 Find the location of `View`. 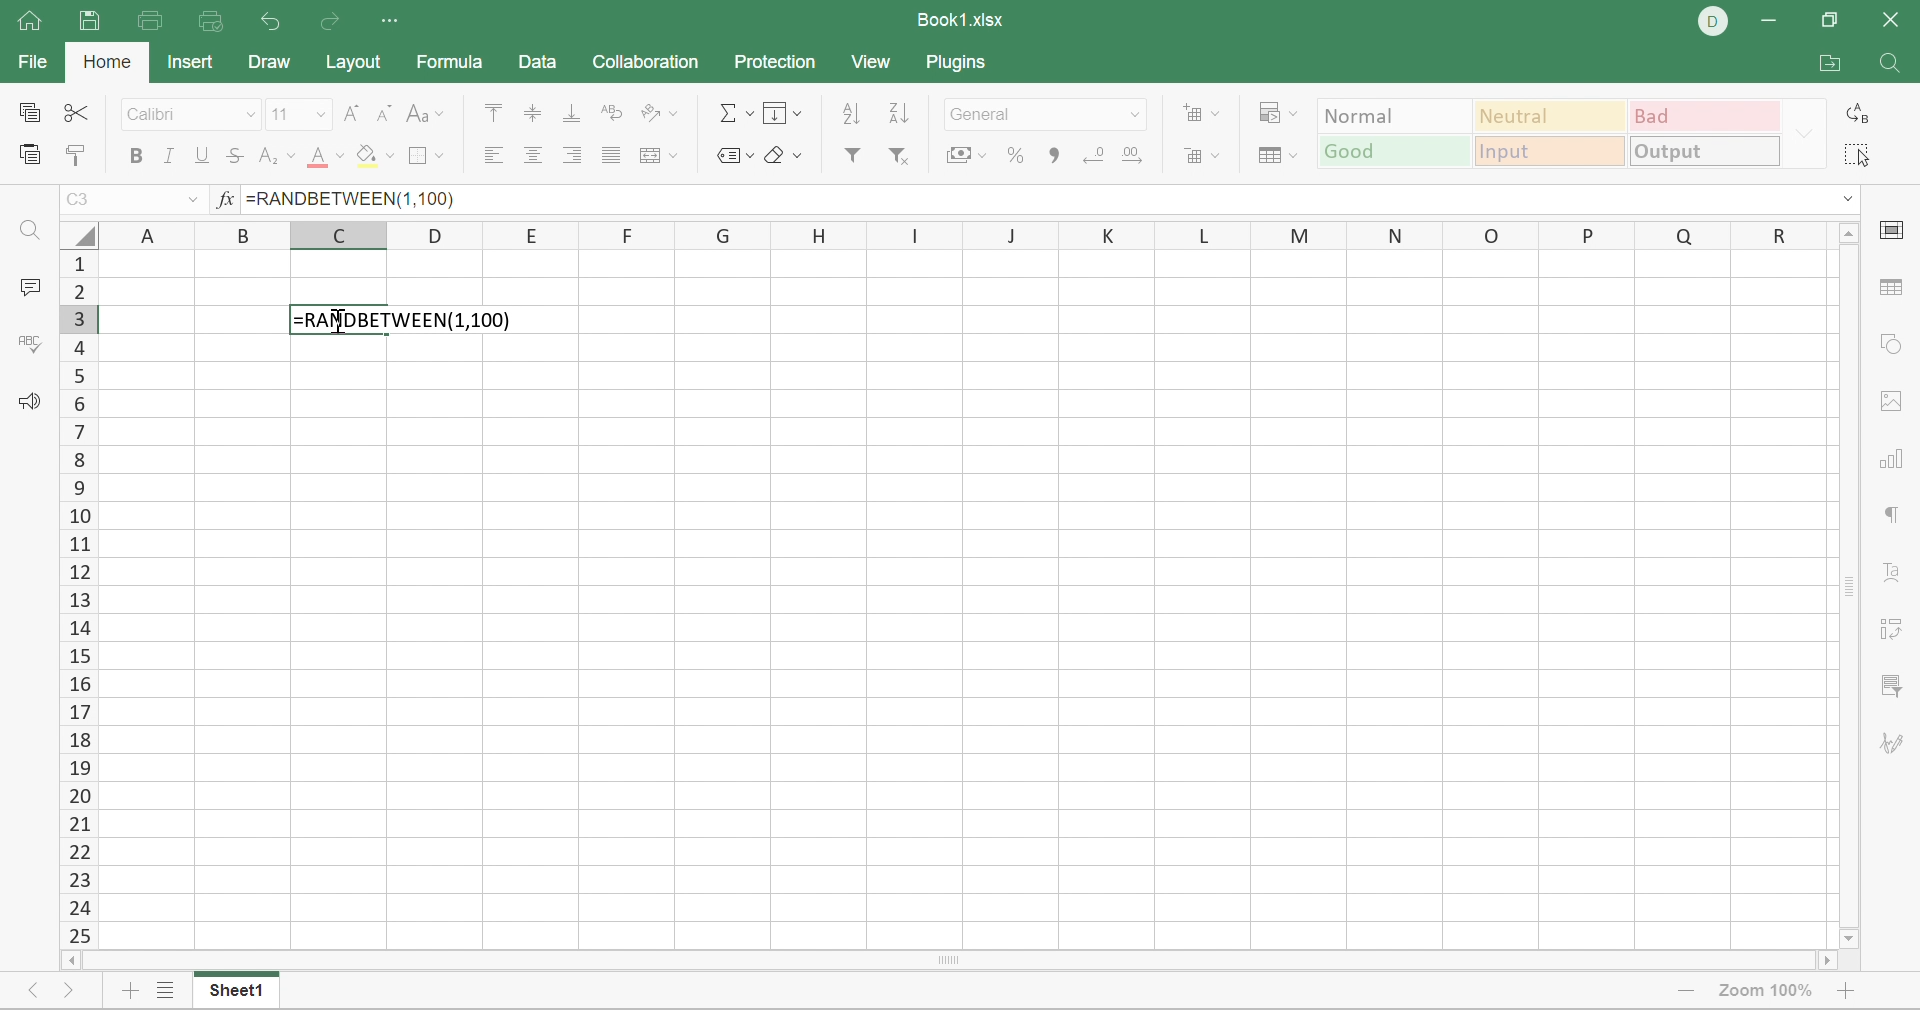

View is located at coordinates (873, 61).